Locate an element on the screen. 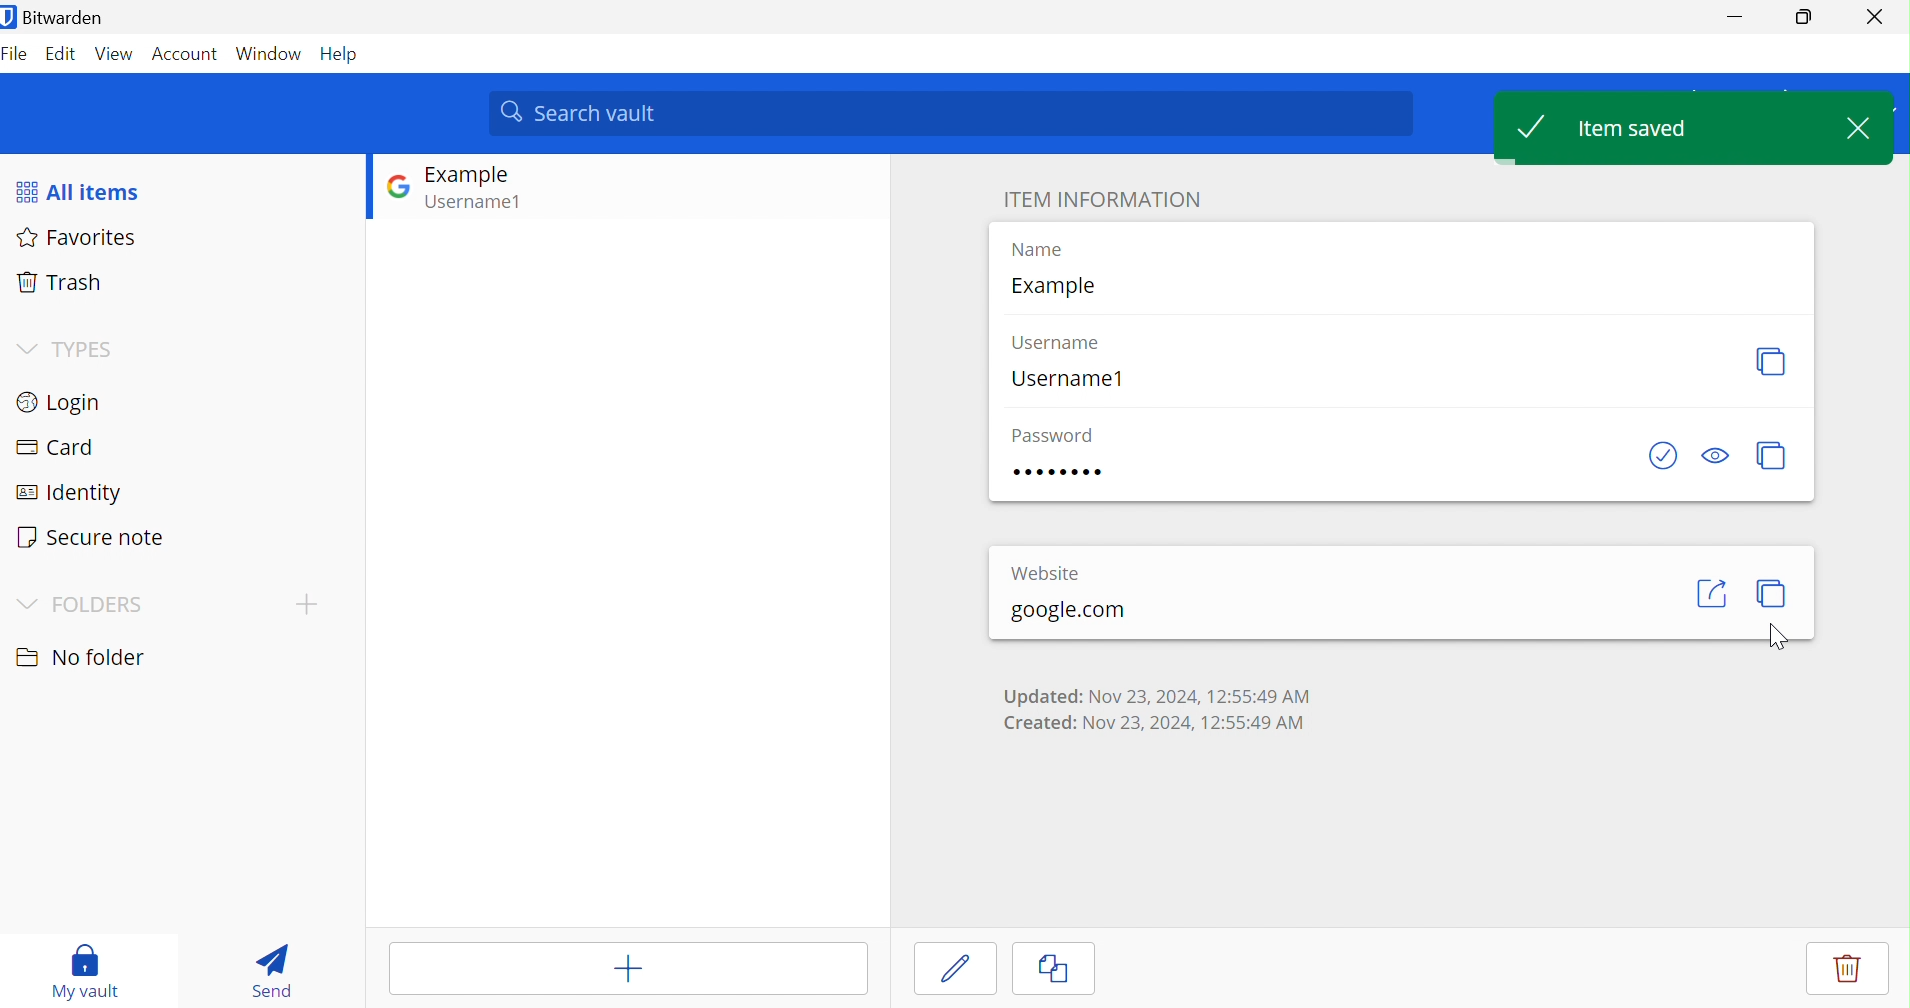 The height and width of the screenshot is (1008, 1910). My vault is located at coordinates (87, 969).